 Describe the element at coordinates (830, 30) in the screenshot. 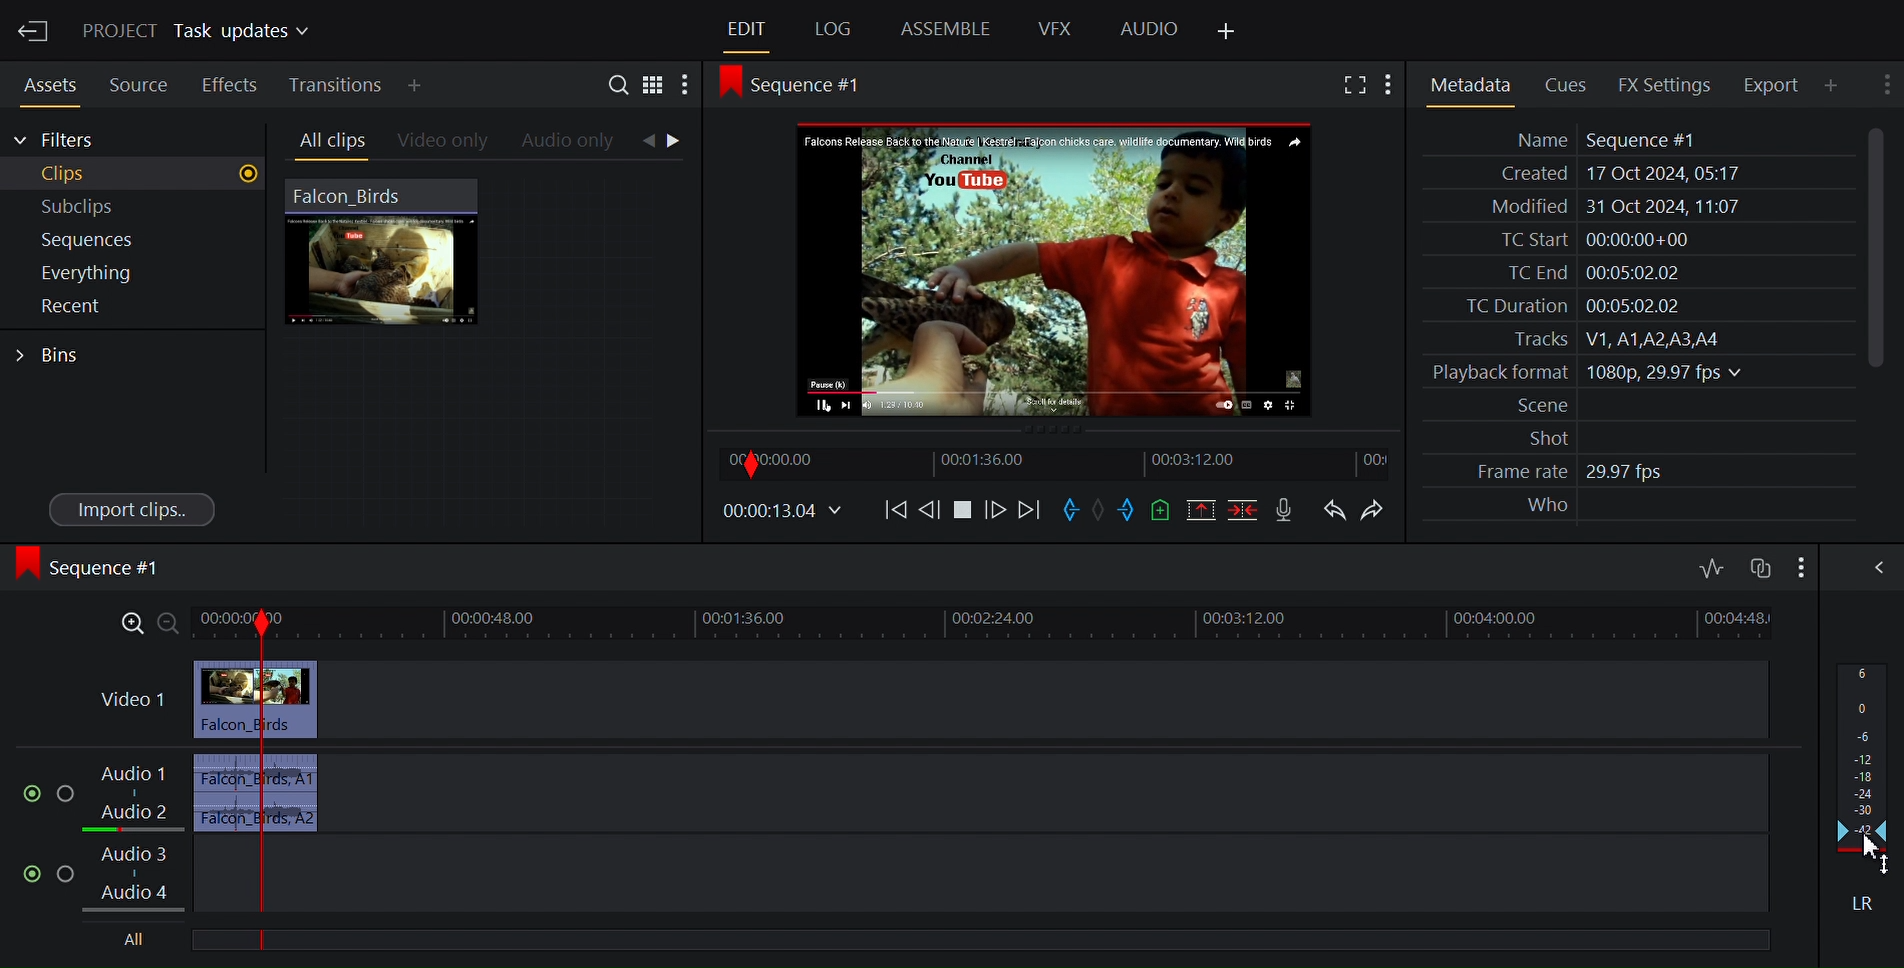

I see `Log` at that location.